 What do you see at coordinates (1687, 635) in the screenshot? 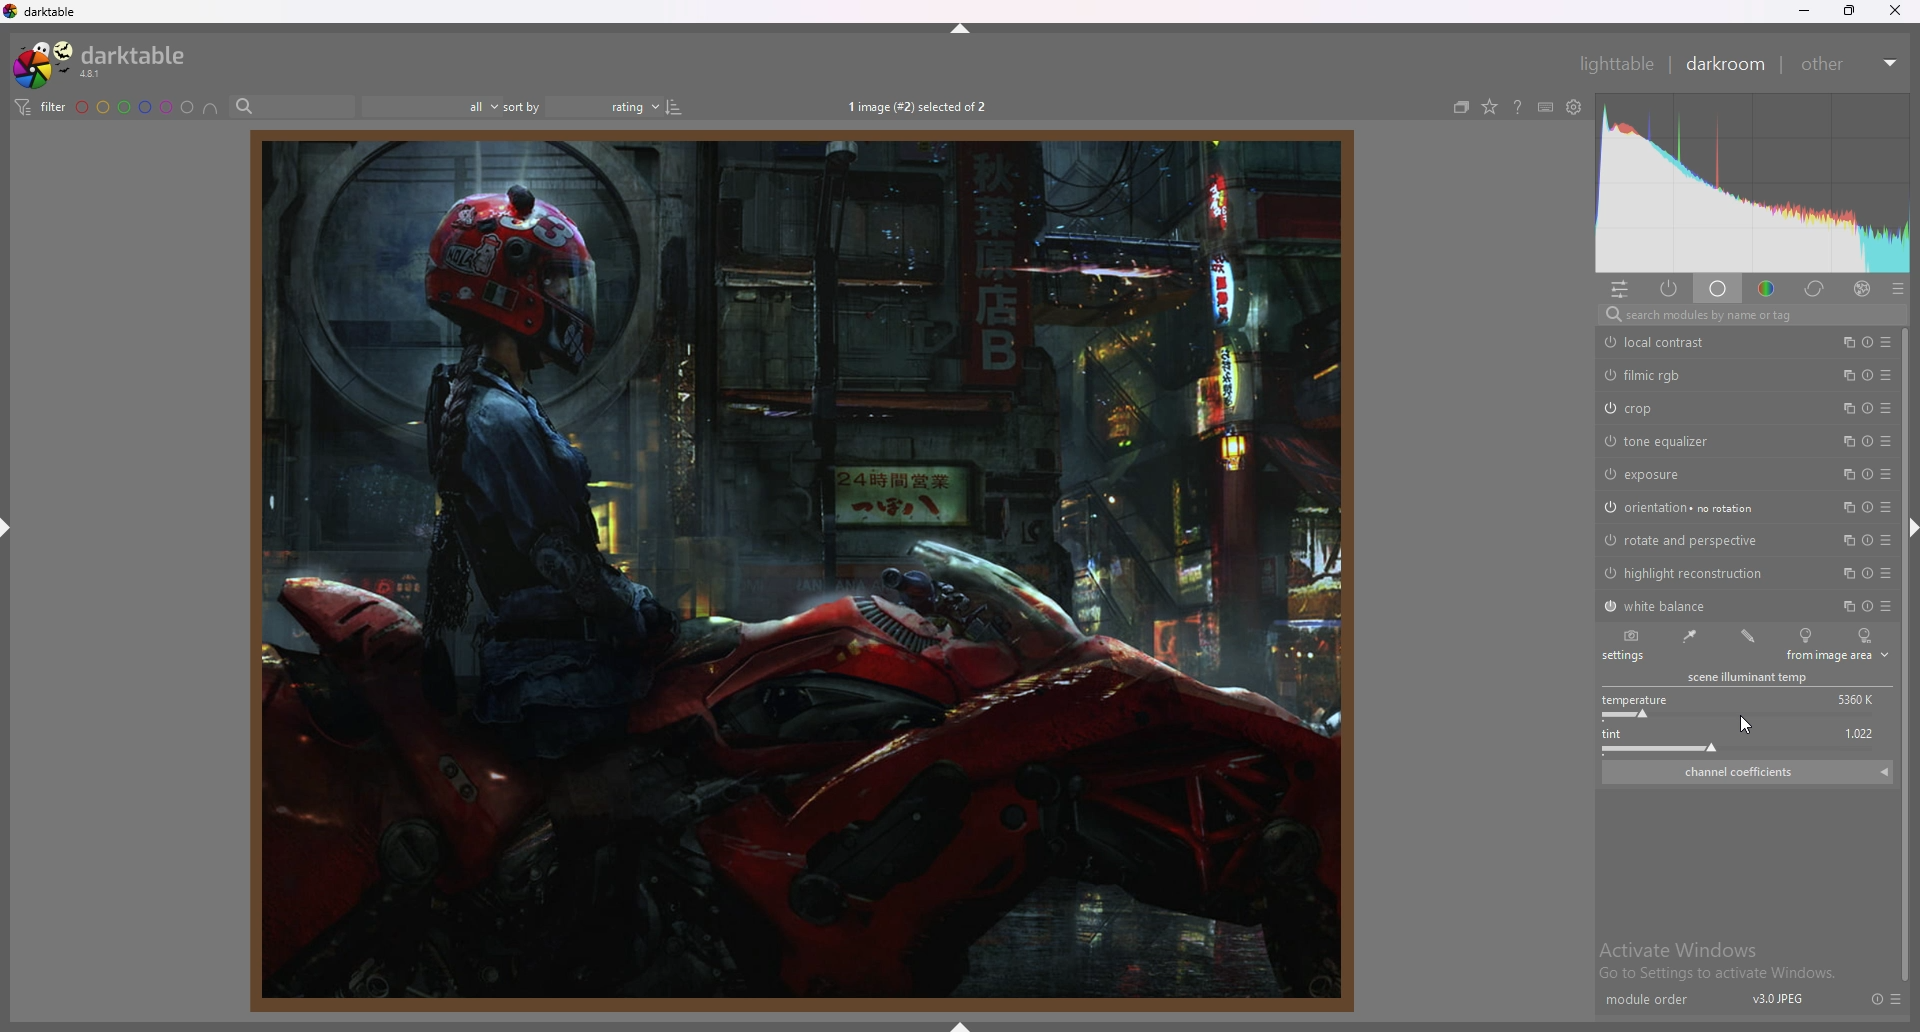
I see `from image area` at bounding box center [1687, 635].